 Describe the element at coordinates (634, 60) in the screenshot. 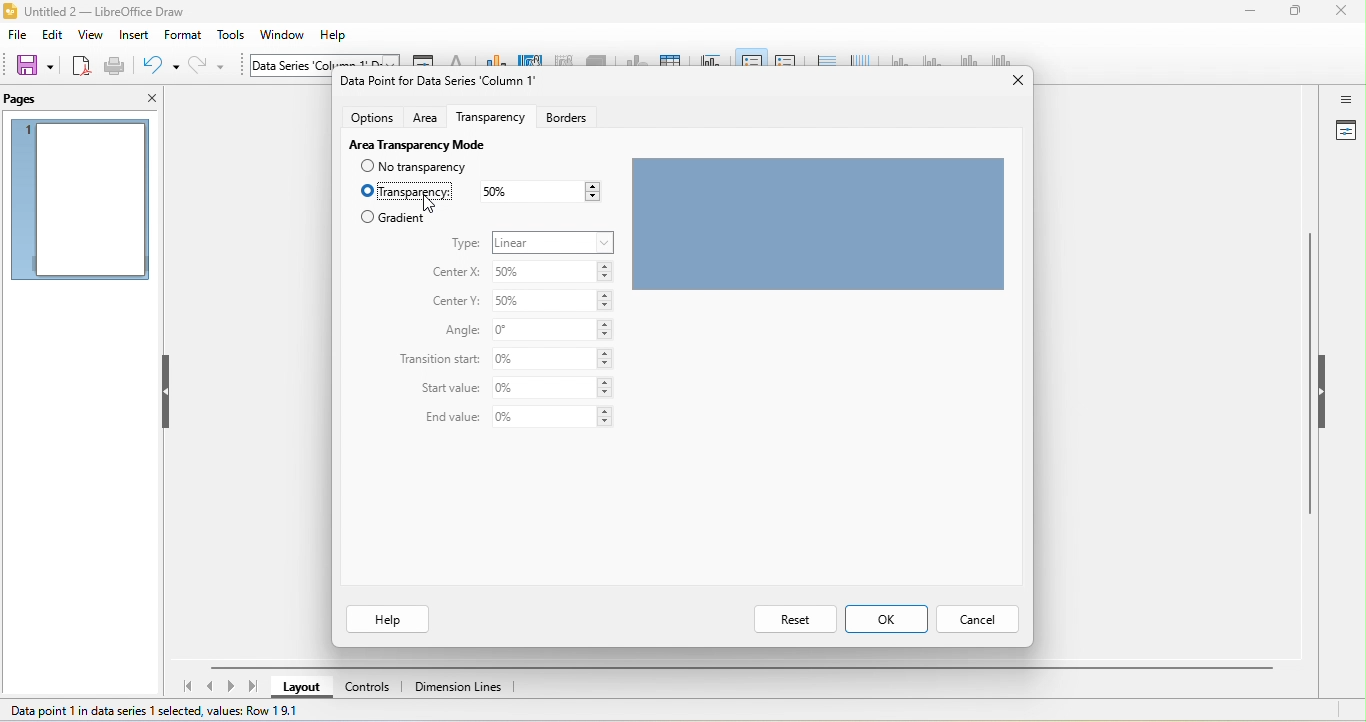

I see `data ranges` at that location.